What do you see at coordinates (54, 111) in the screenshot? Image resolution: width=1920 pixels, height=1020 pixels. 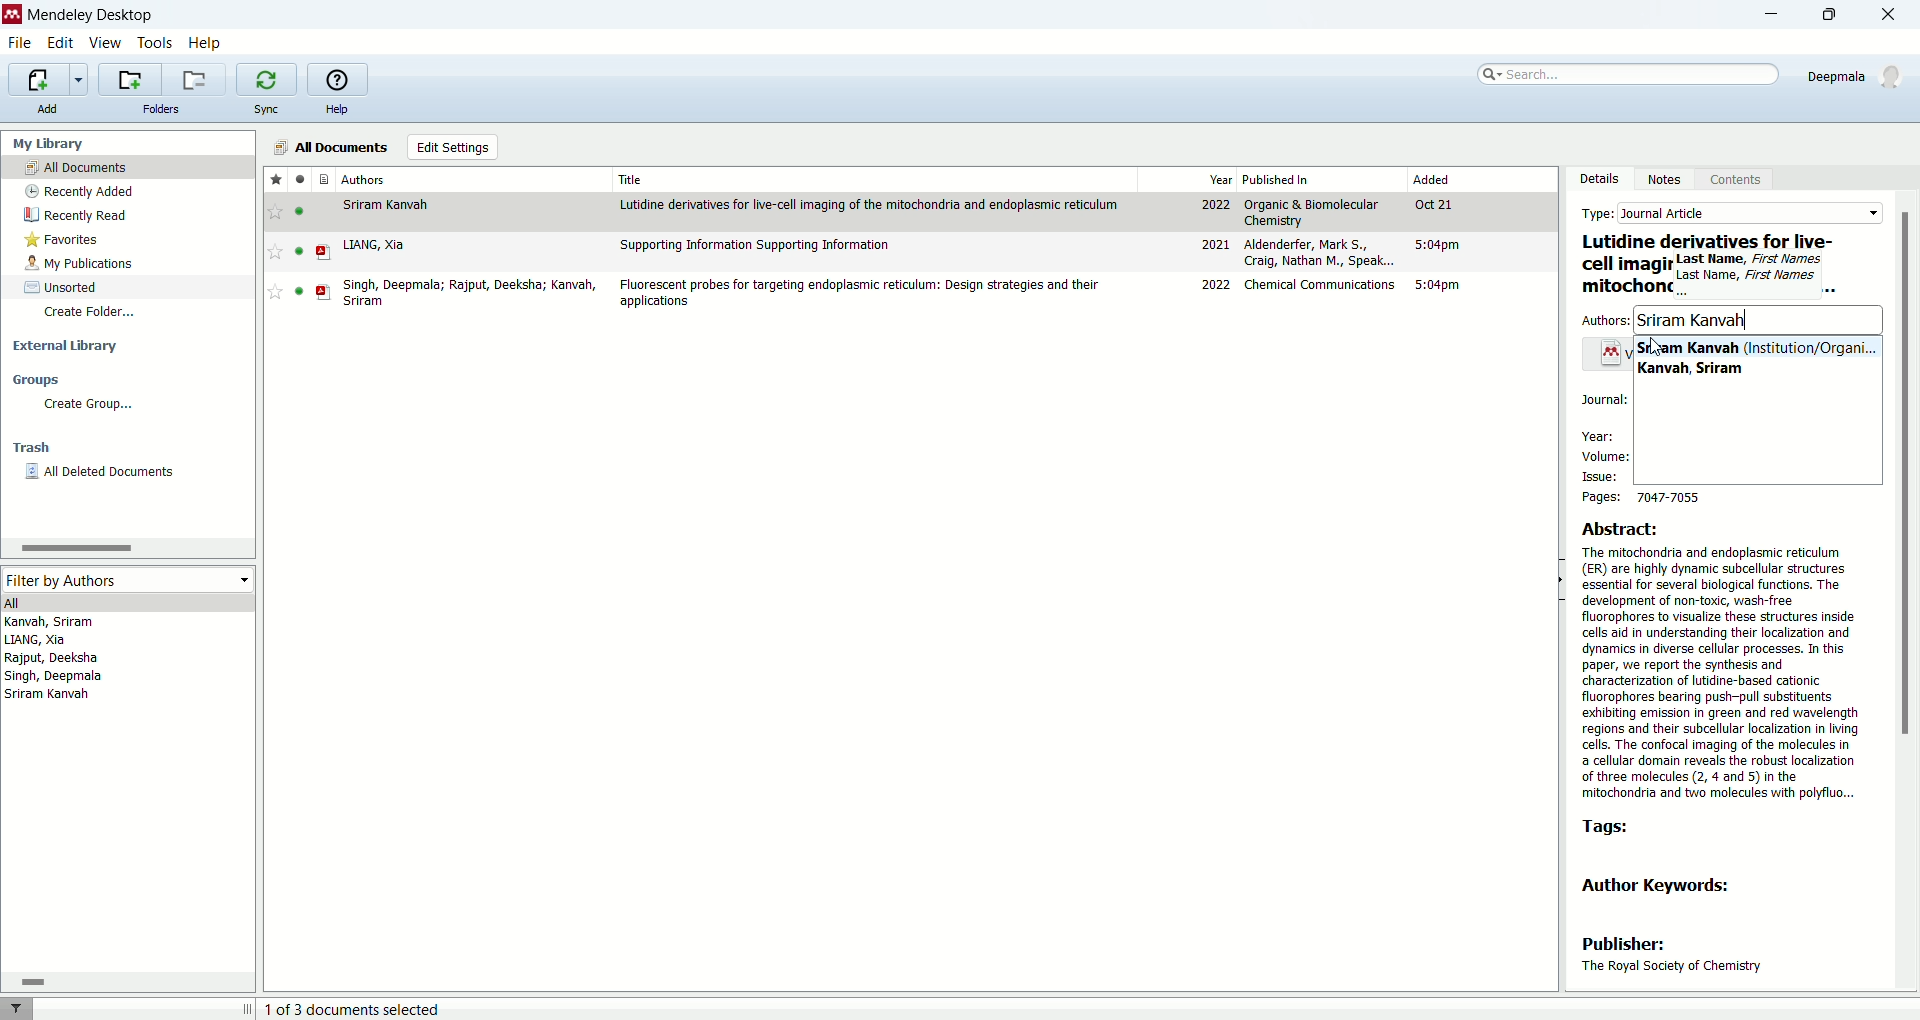 I see `add` at bounding box center [54, 111].